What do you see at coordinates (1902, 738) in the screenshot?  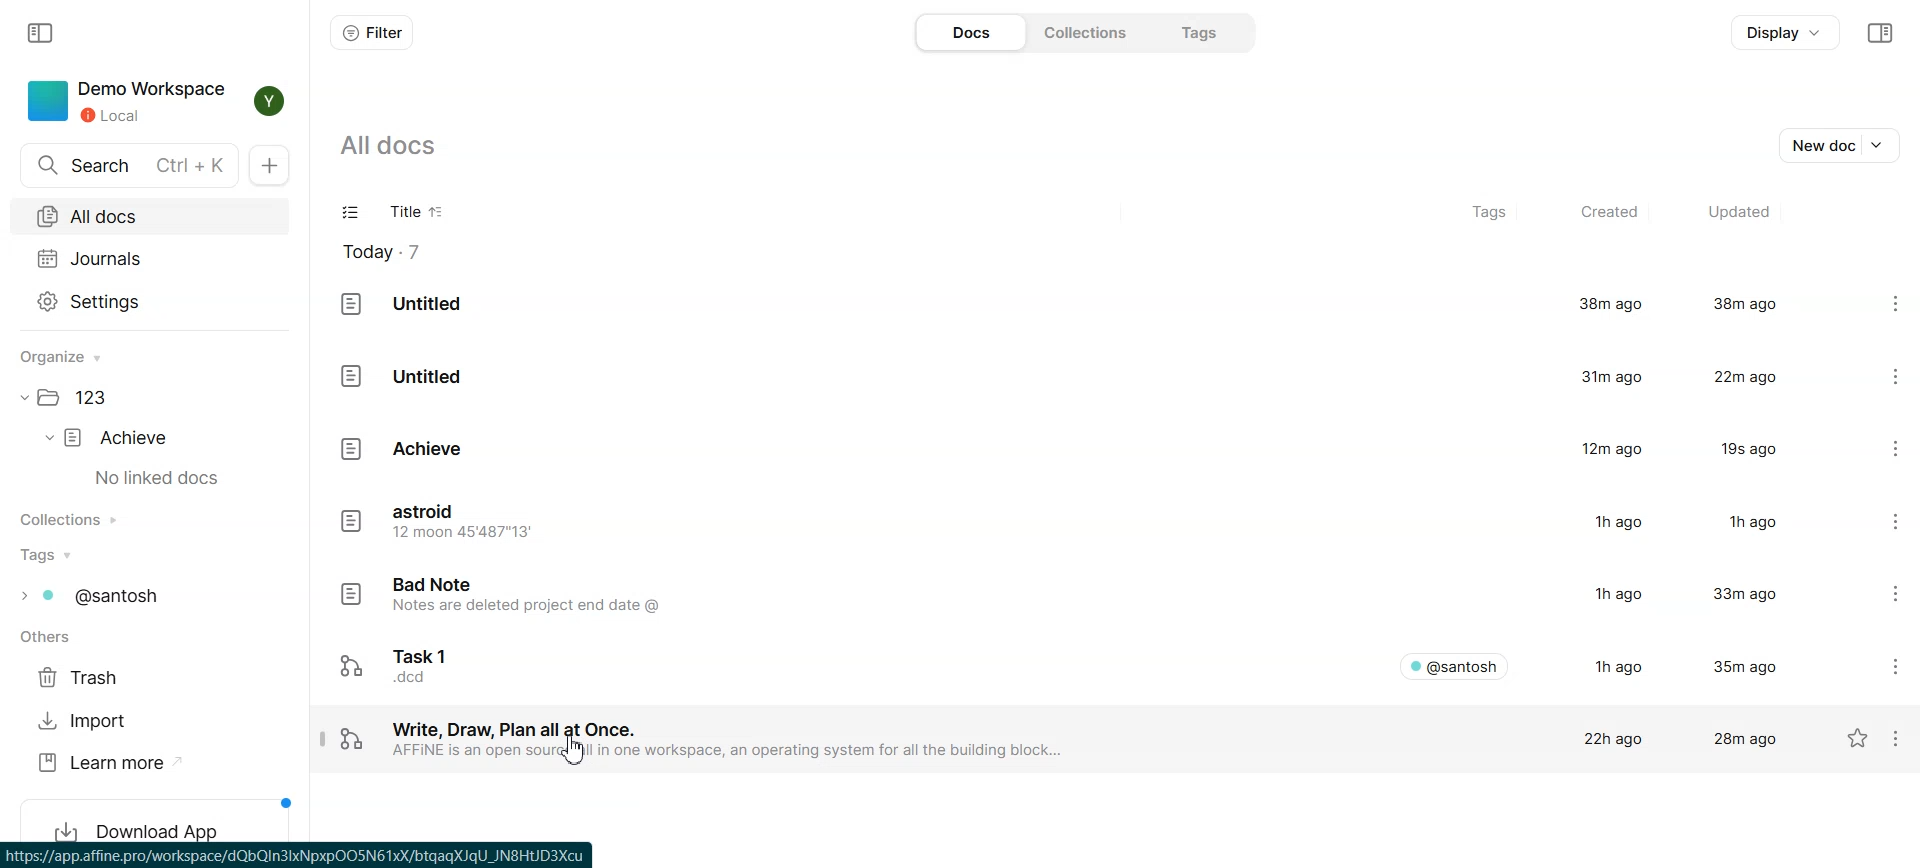 I see `Settings` at bounding box center [1902, 738].